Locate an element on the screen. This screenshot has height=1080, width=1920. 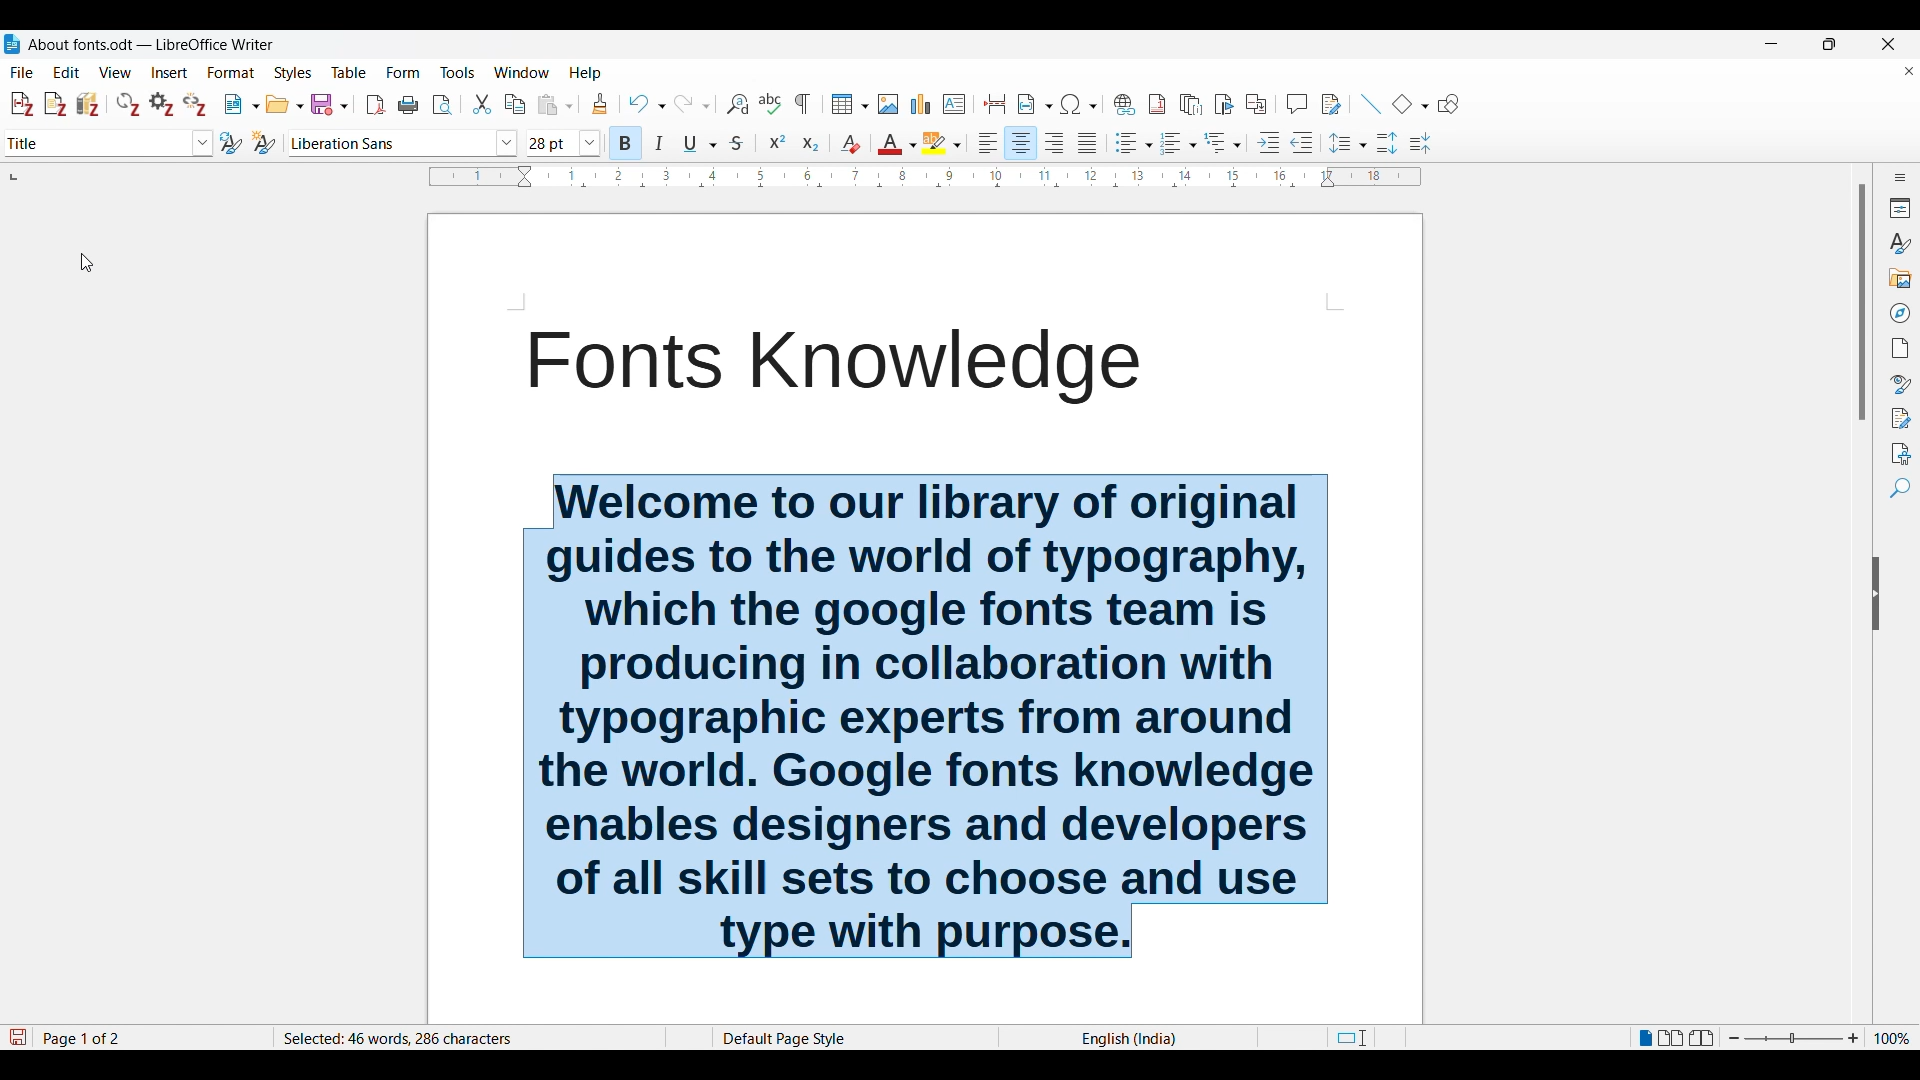
New style from selection is located at coordinates (265, 143).